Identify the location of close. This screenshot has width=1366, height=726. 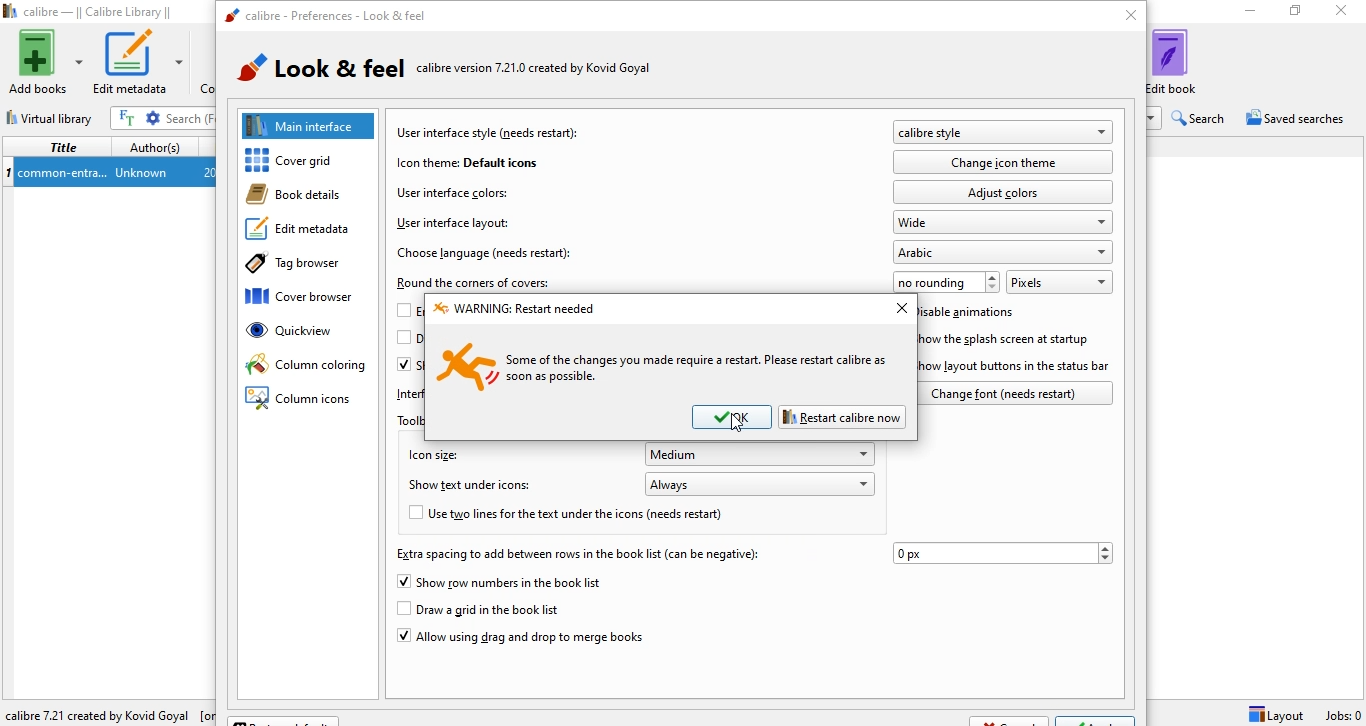
(898, 308).